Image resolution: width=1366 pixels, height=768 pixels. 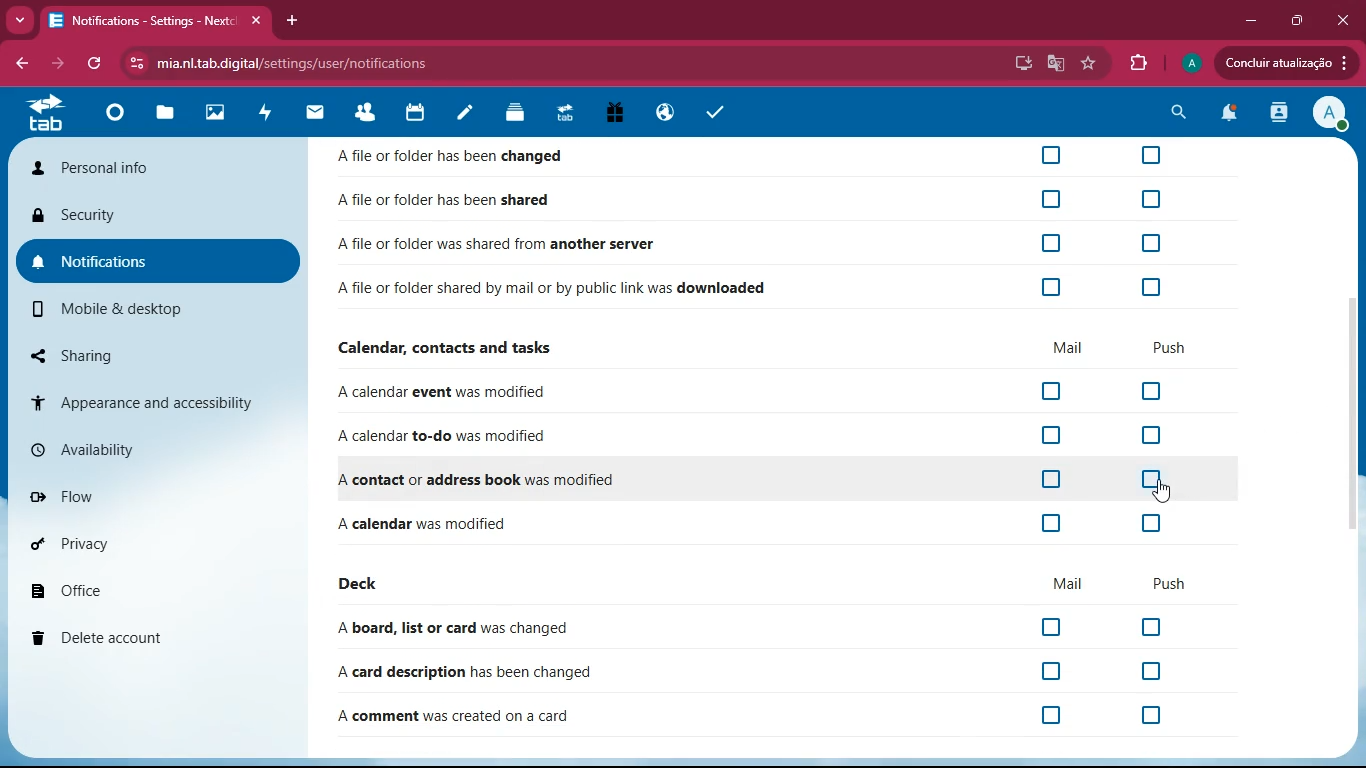 What do you see at coordinates (451, 626) in the screenshot?
I see `A board, list or card was changed` at bounding box center [451, 626].